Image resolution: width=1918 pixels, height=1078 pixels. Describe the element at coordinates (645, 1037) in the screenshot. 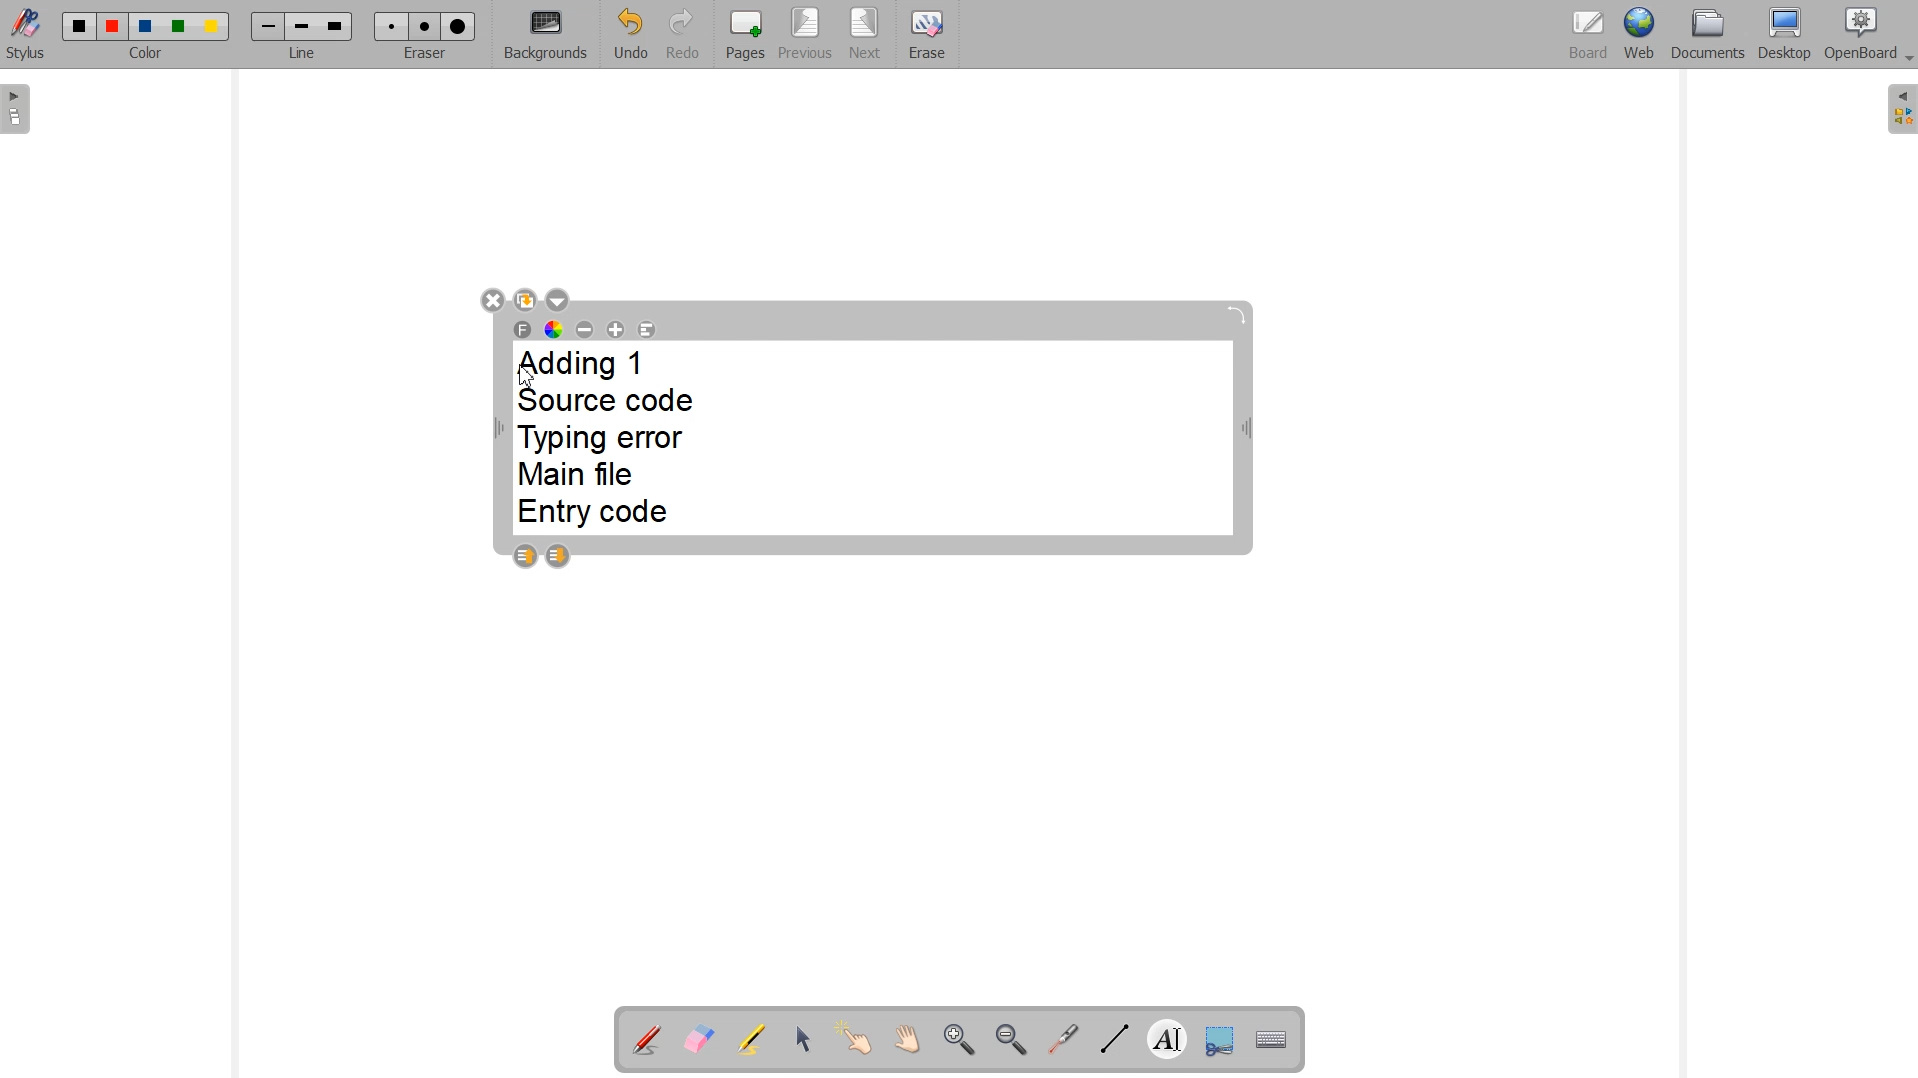

I see `Annotation document` at that location.